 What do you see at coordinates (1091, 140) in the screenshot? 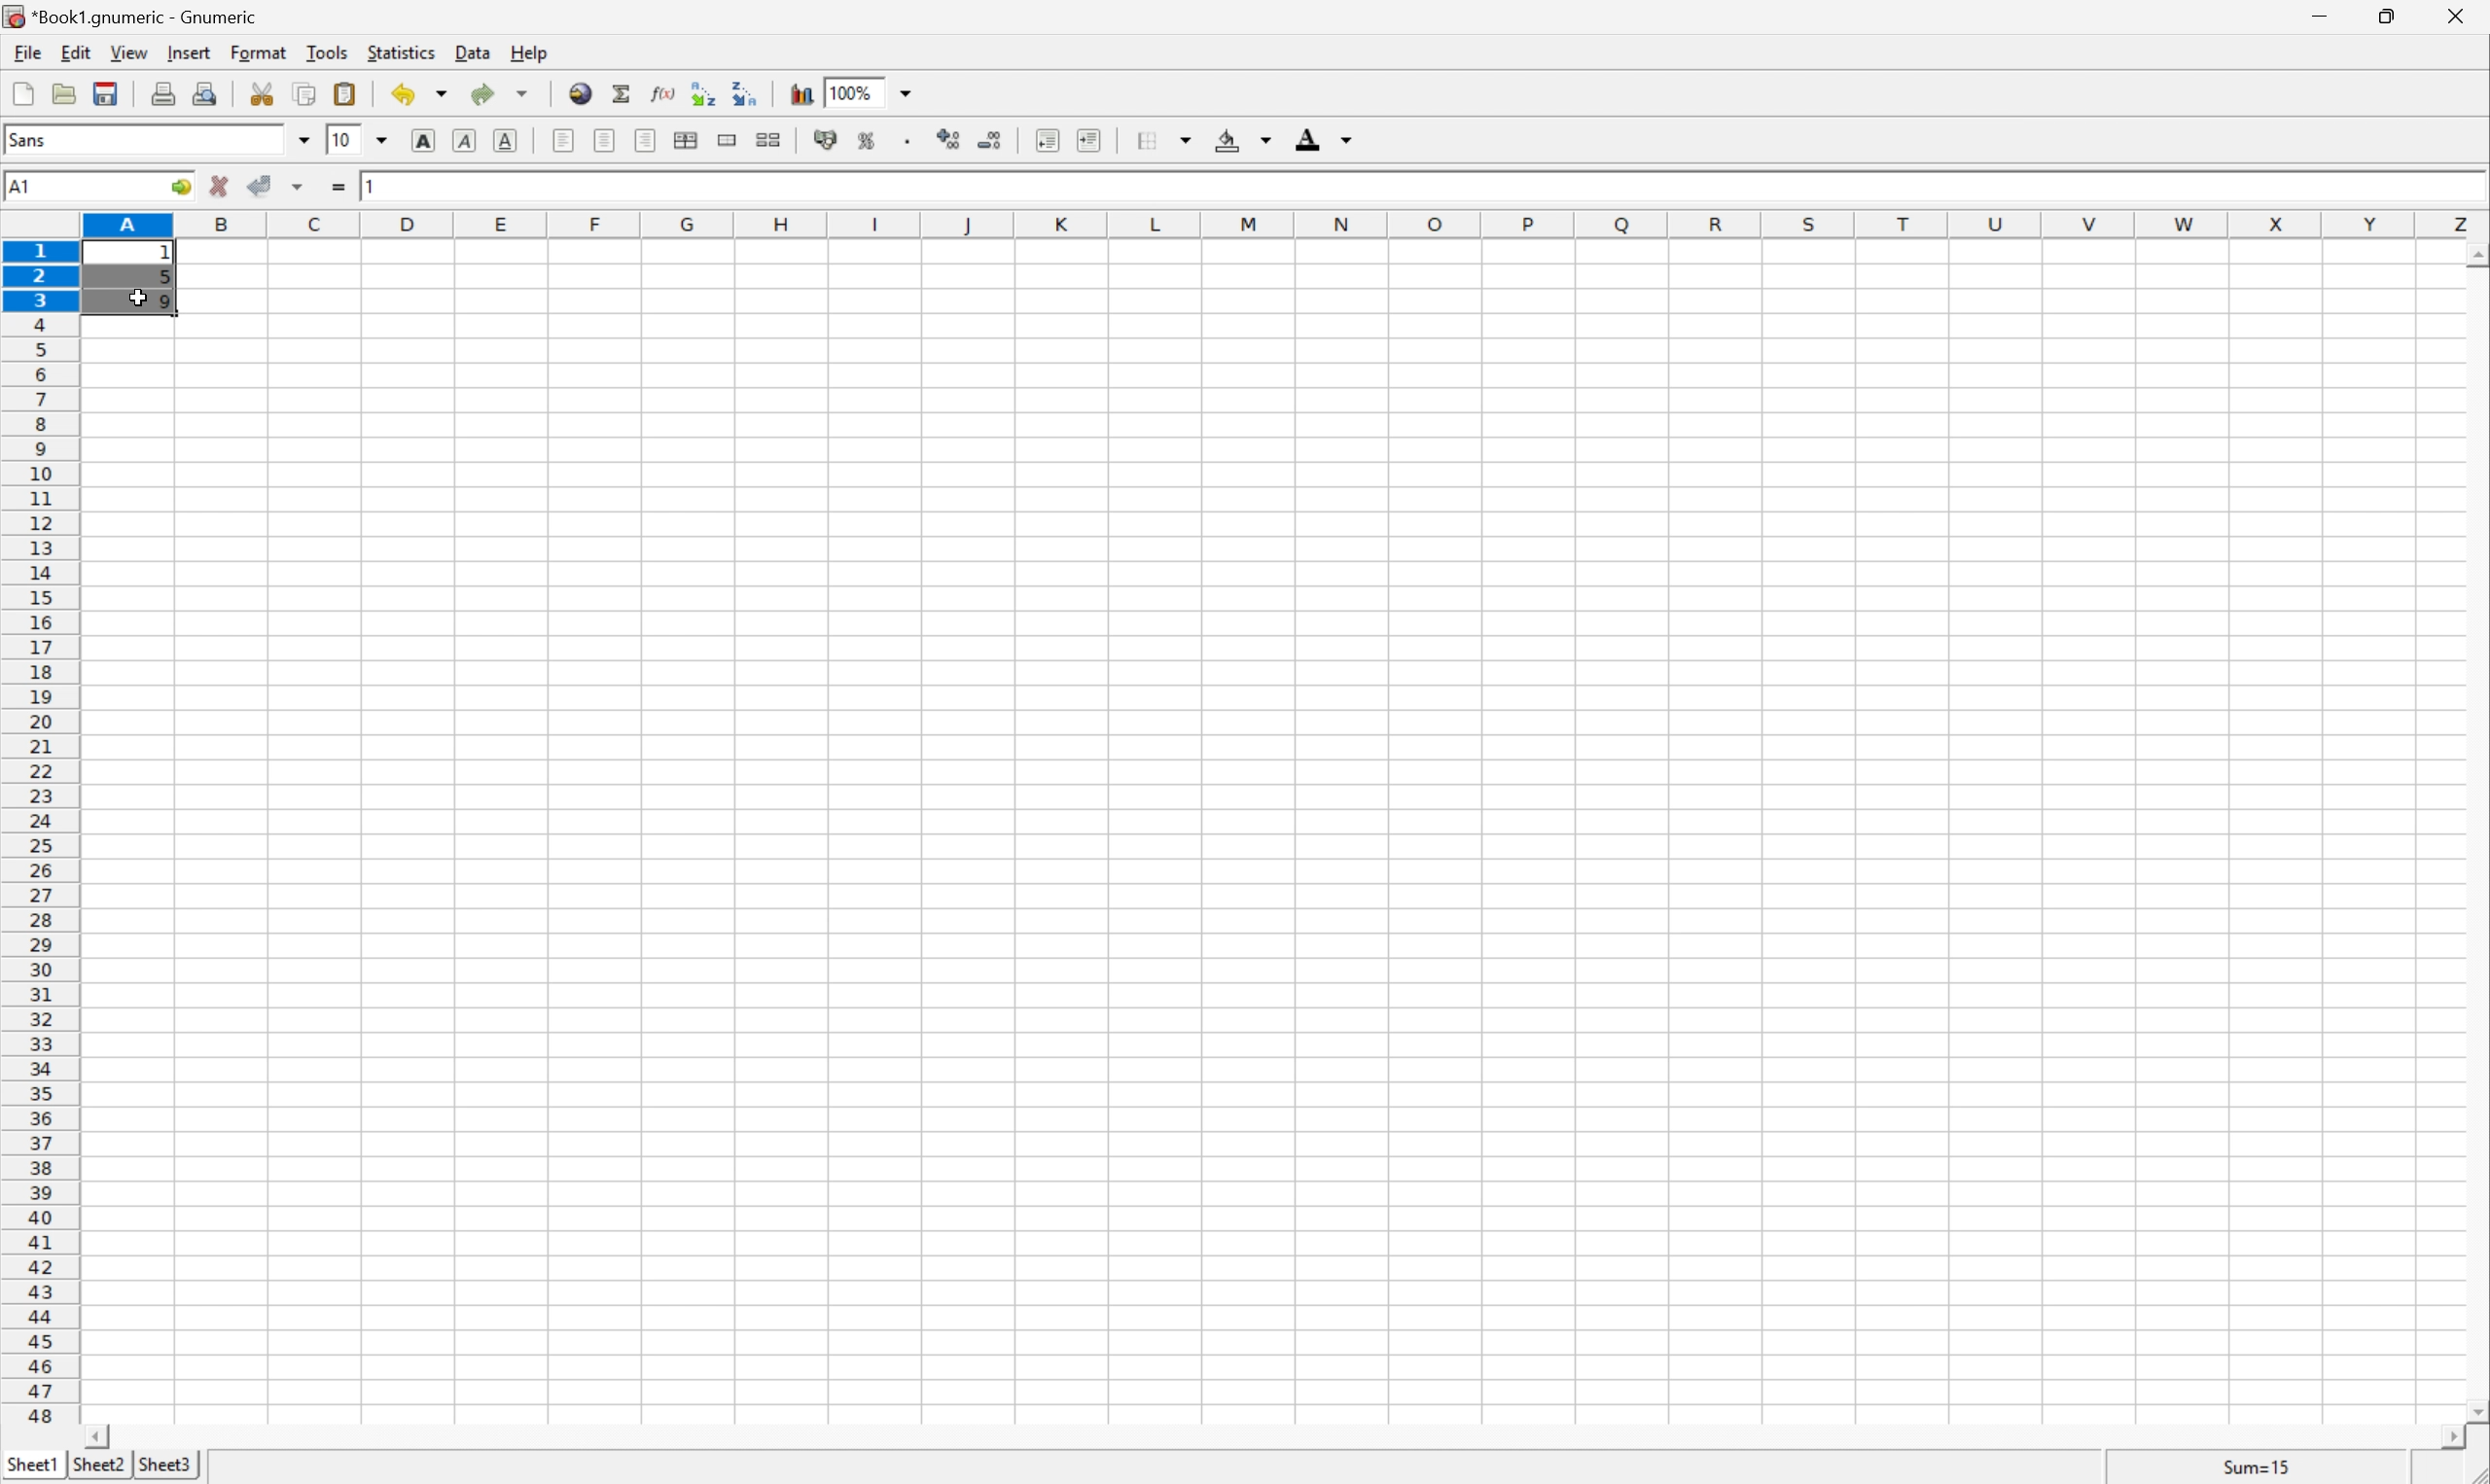
I see `increase indent` at bounding box center [1091, 140].